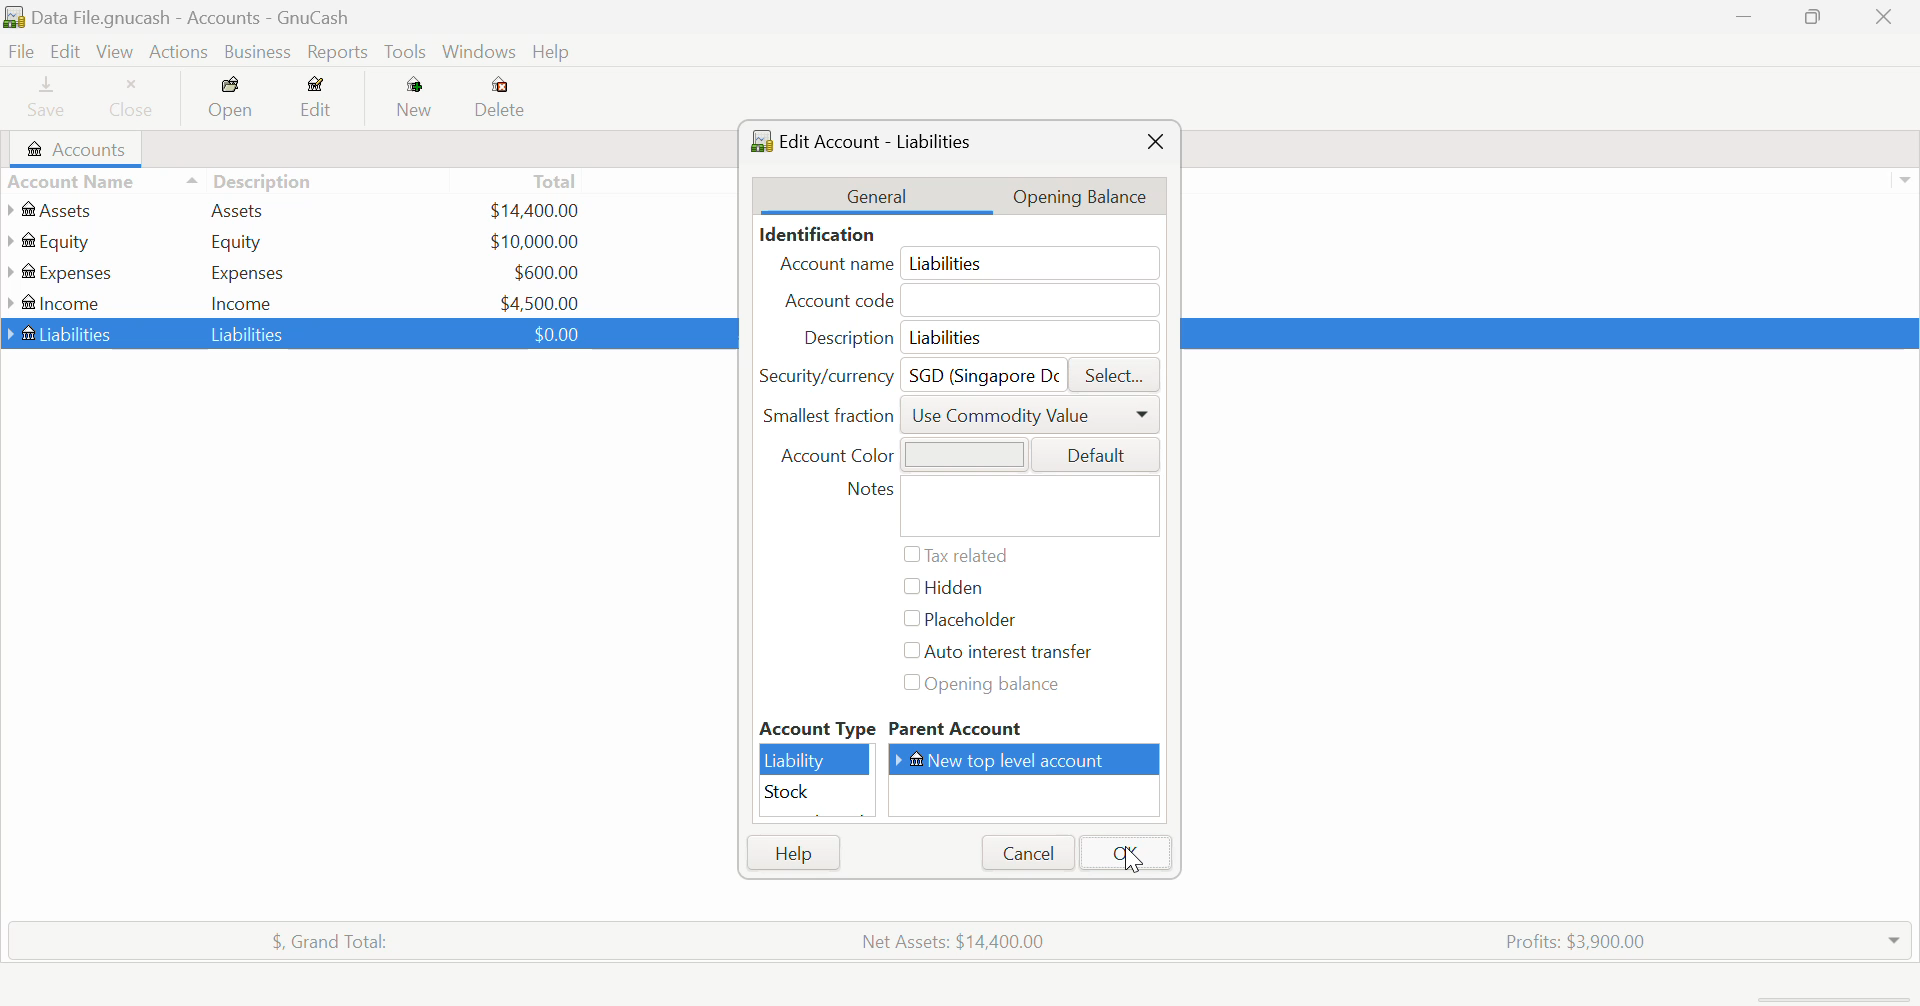 This screenshot has height=1006, width=1920. I want to click on USD, so click(534, 241).